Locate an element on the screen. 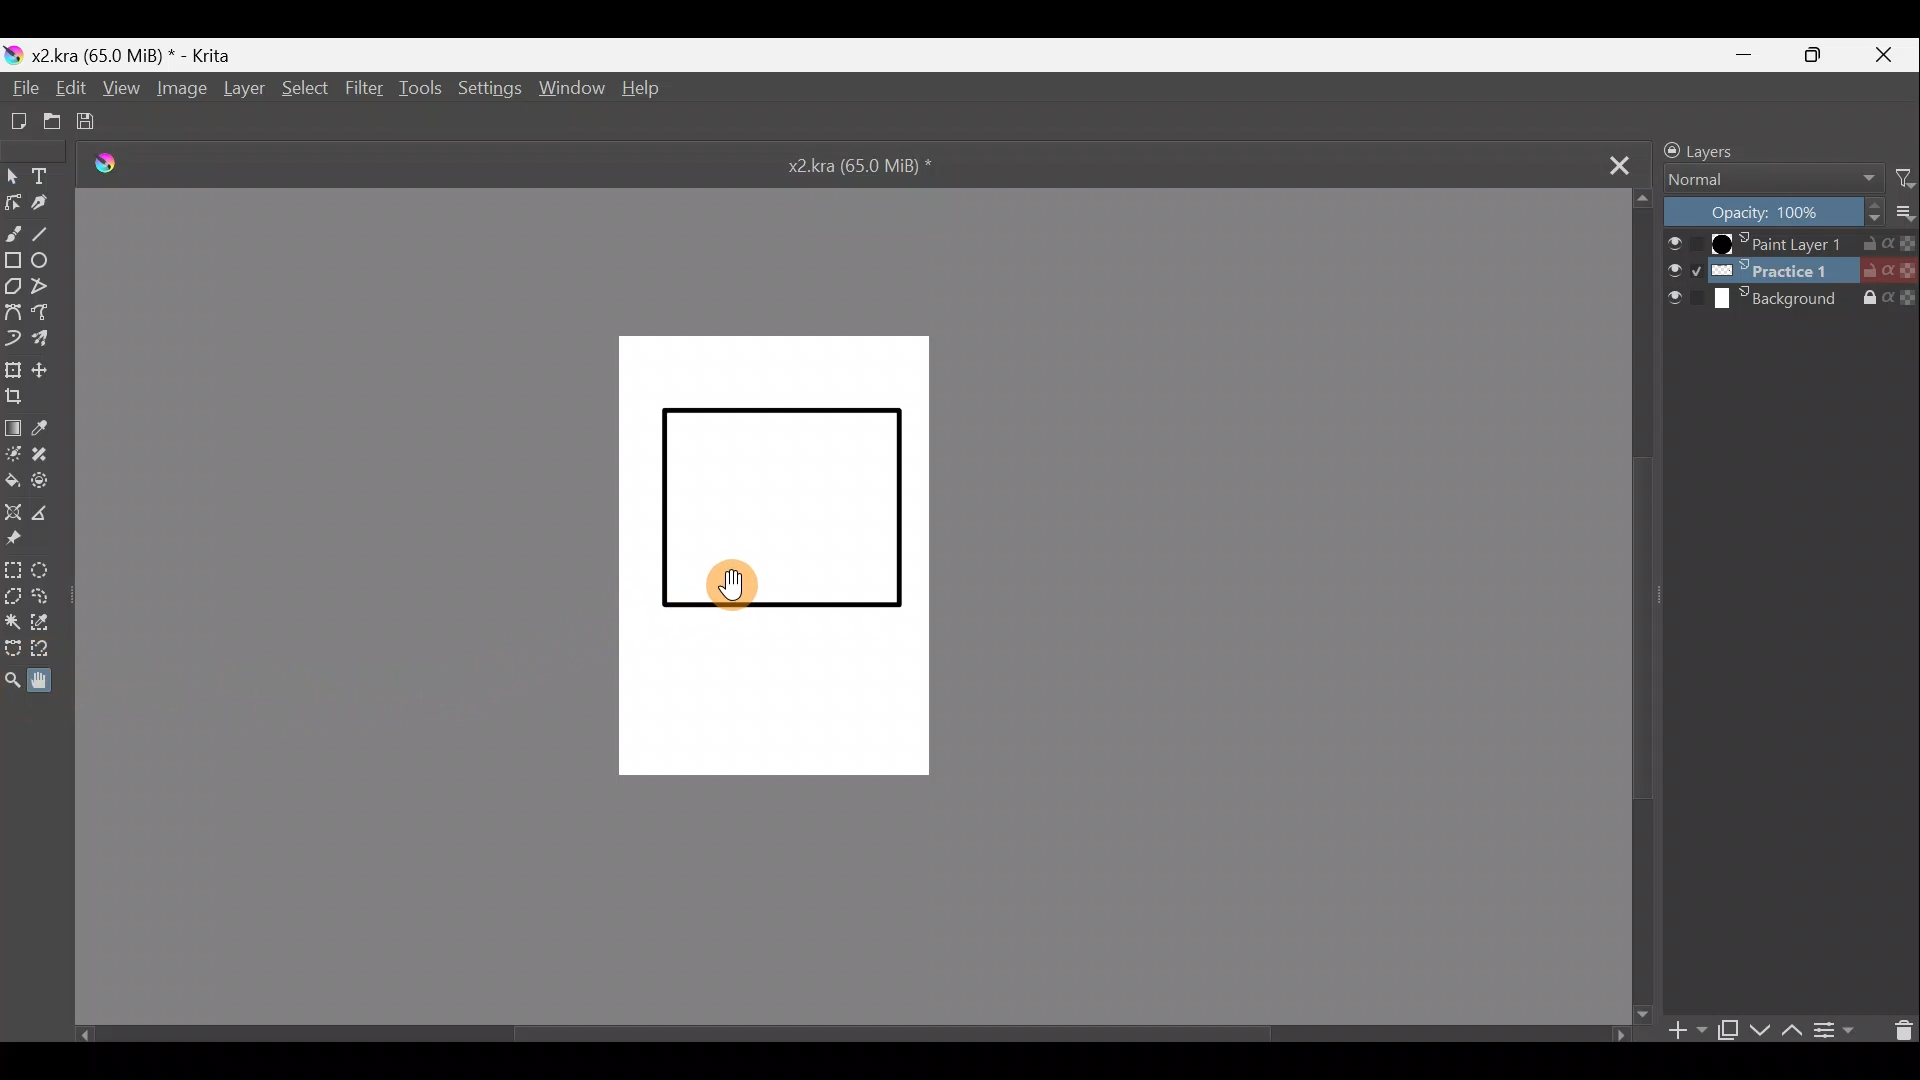 This screenshot has width=1920, height=1080. Line tool is located at coordinates (50, 230).